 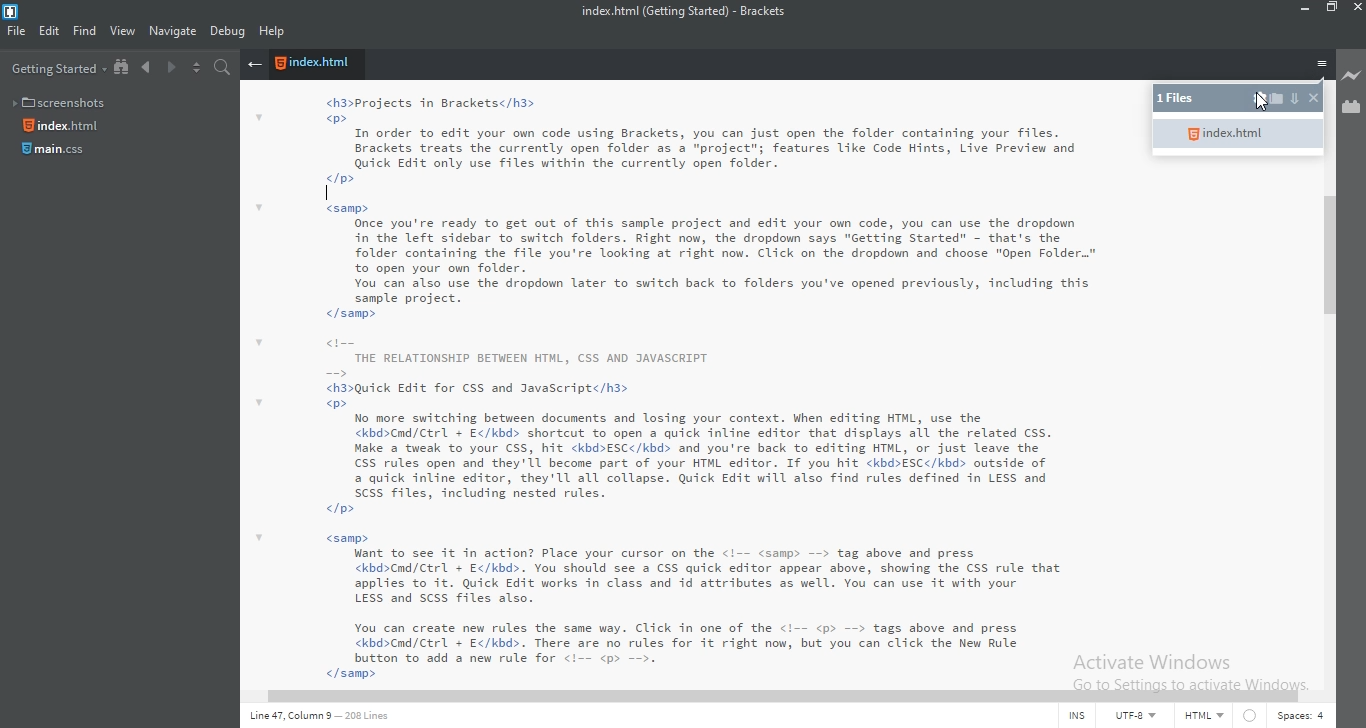 I want to click on Edit, so click(x=49, y=33).